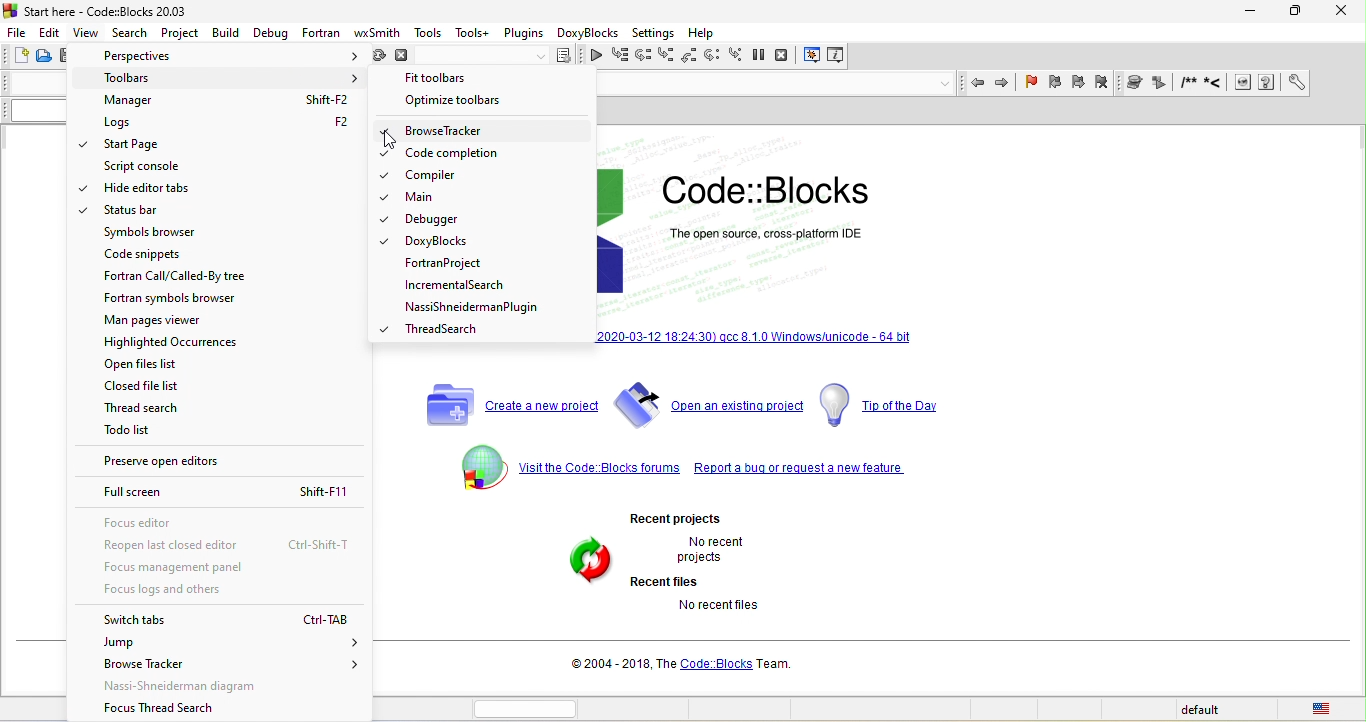 The height and width of the screenshot is (722, 1366). I want to click on tip of the day, so click(883, 404).